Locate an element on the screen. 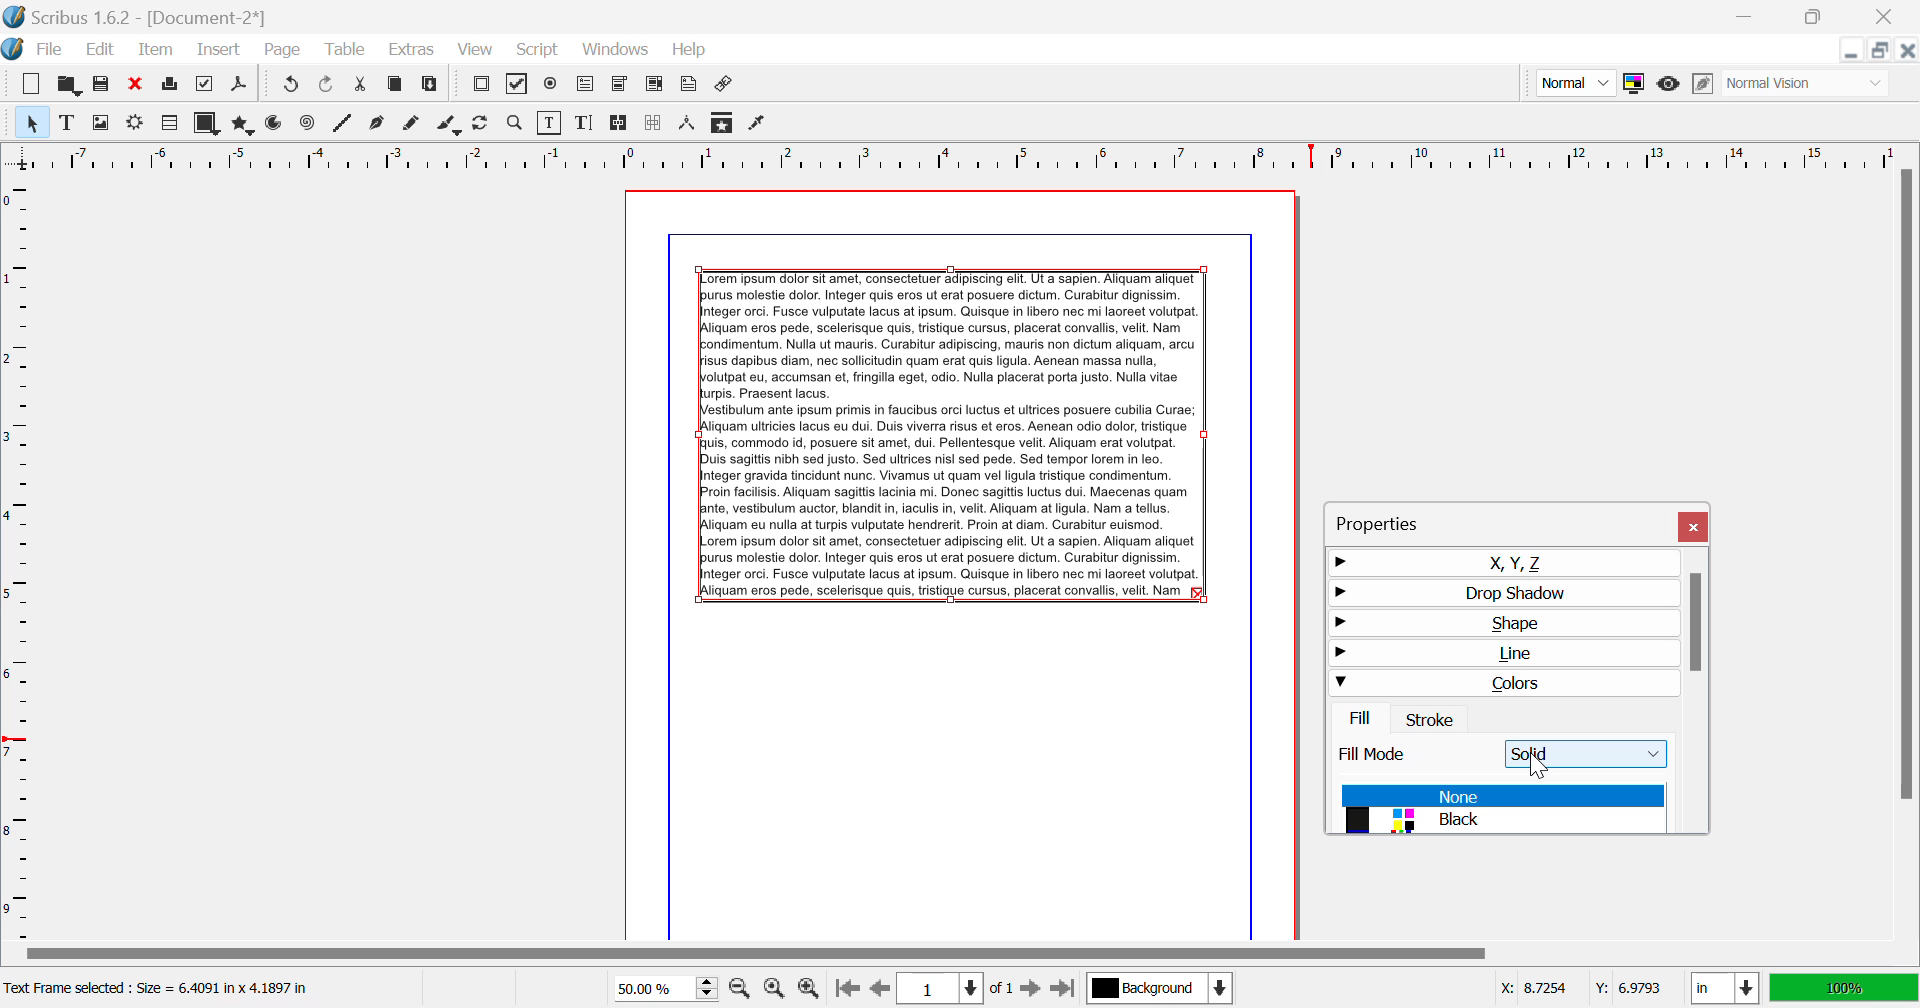 This screenshot has width=1920, height=1008. Edit Text with Story Editor is located at coordinates (584, 123).